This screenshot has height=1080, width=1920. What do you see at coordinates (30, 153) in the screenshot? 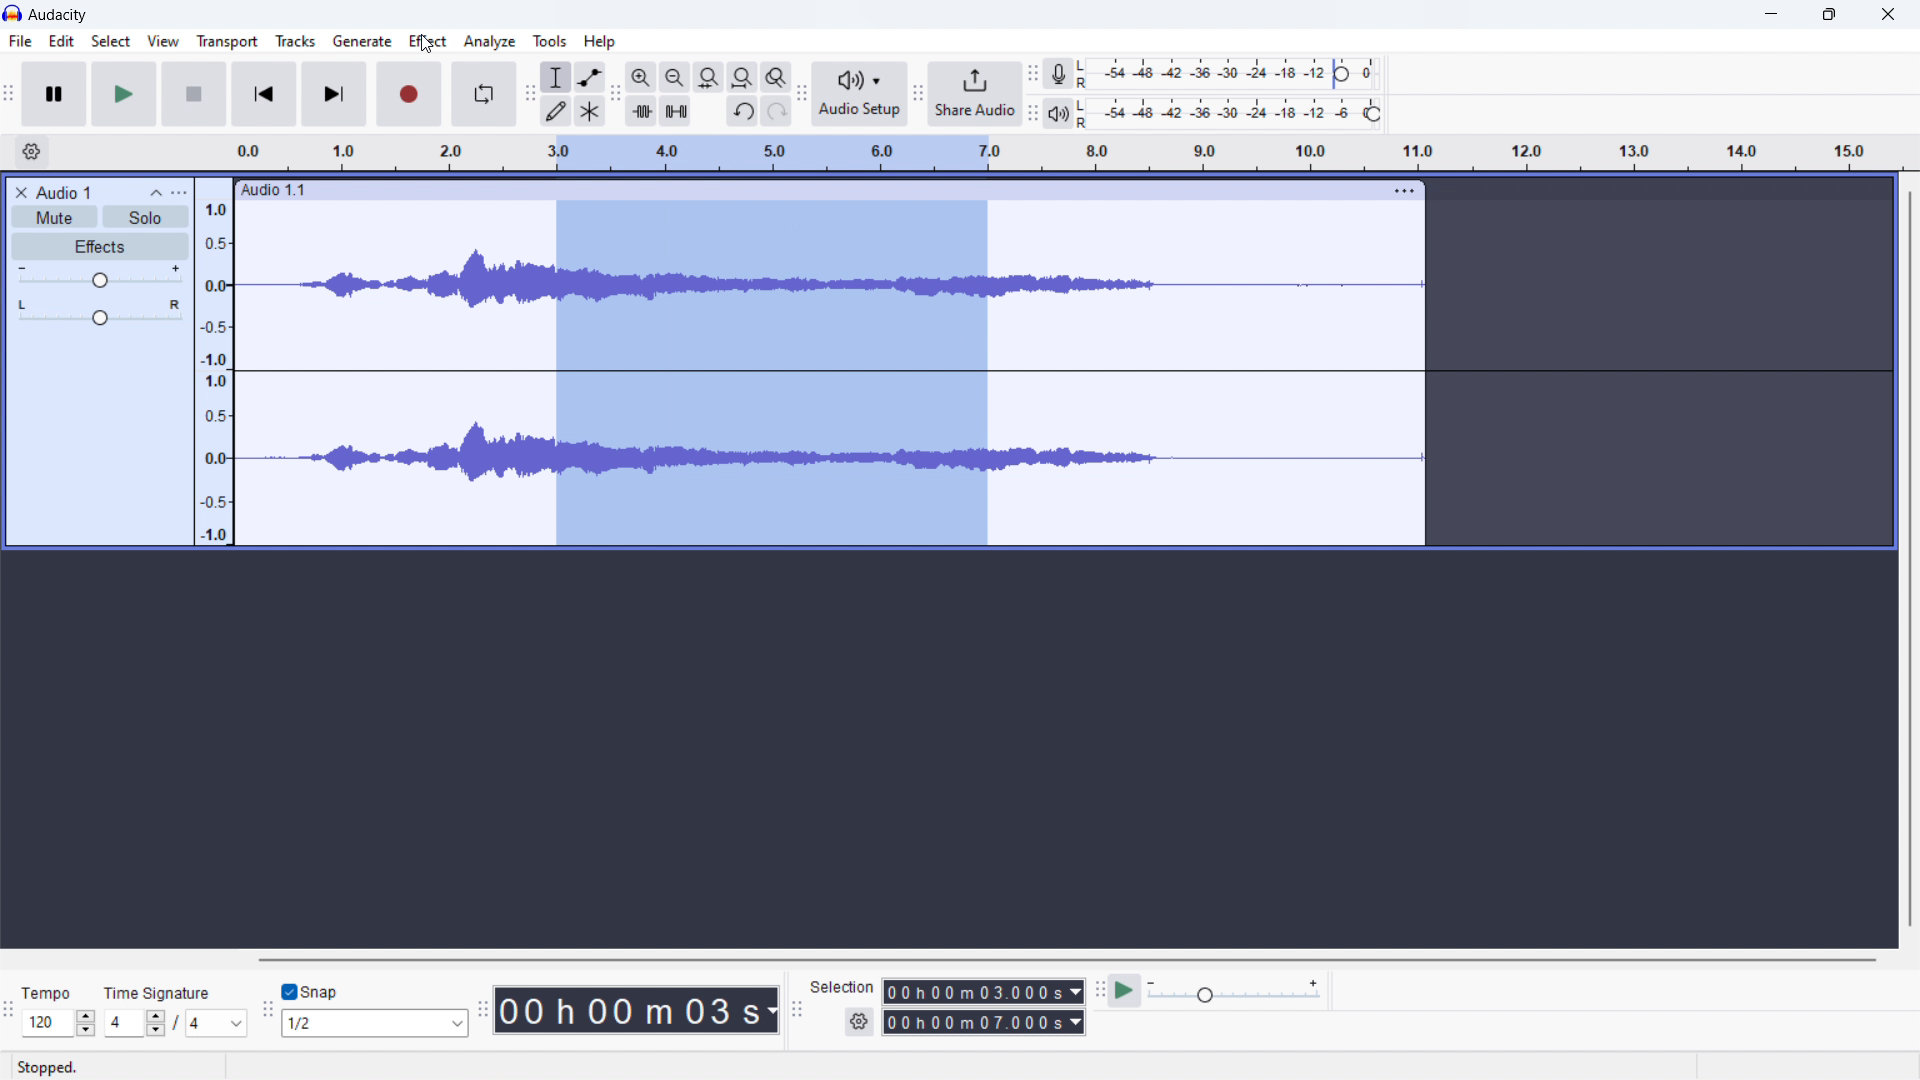
I see `settings` at bounding box center [30, 153].